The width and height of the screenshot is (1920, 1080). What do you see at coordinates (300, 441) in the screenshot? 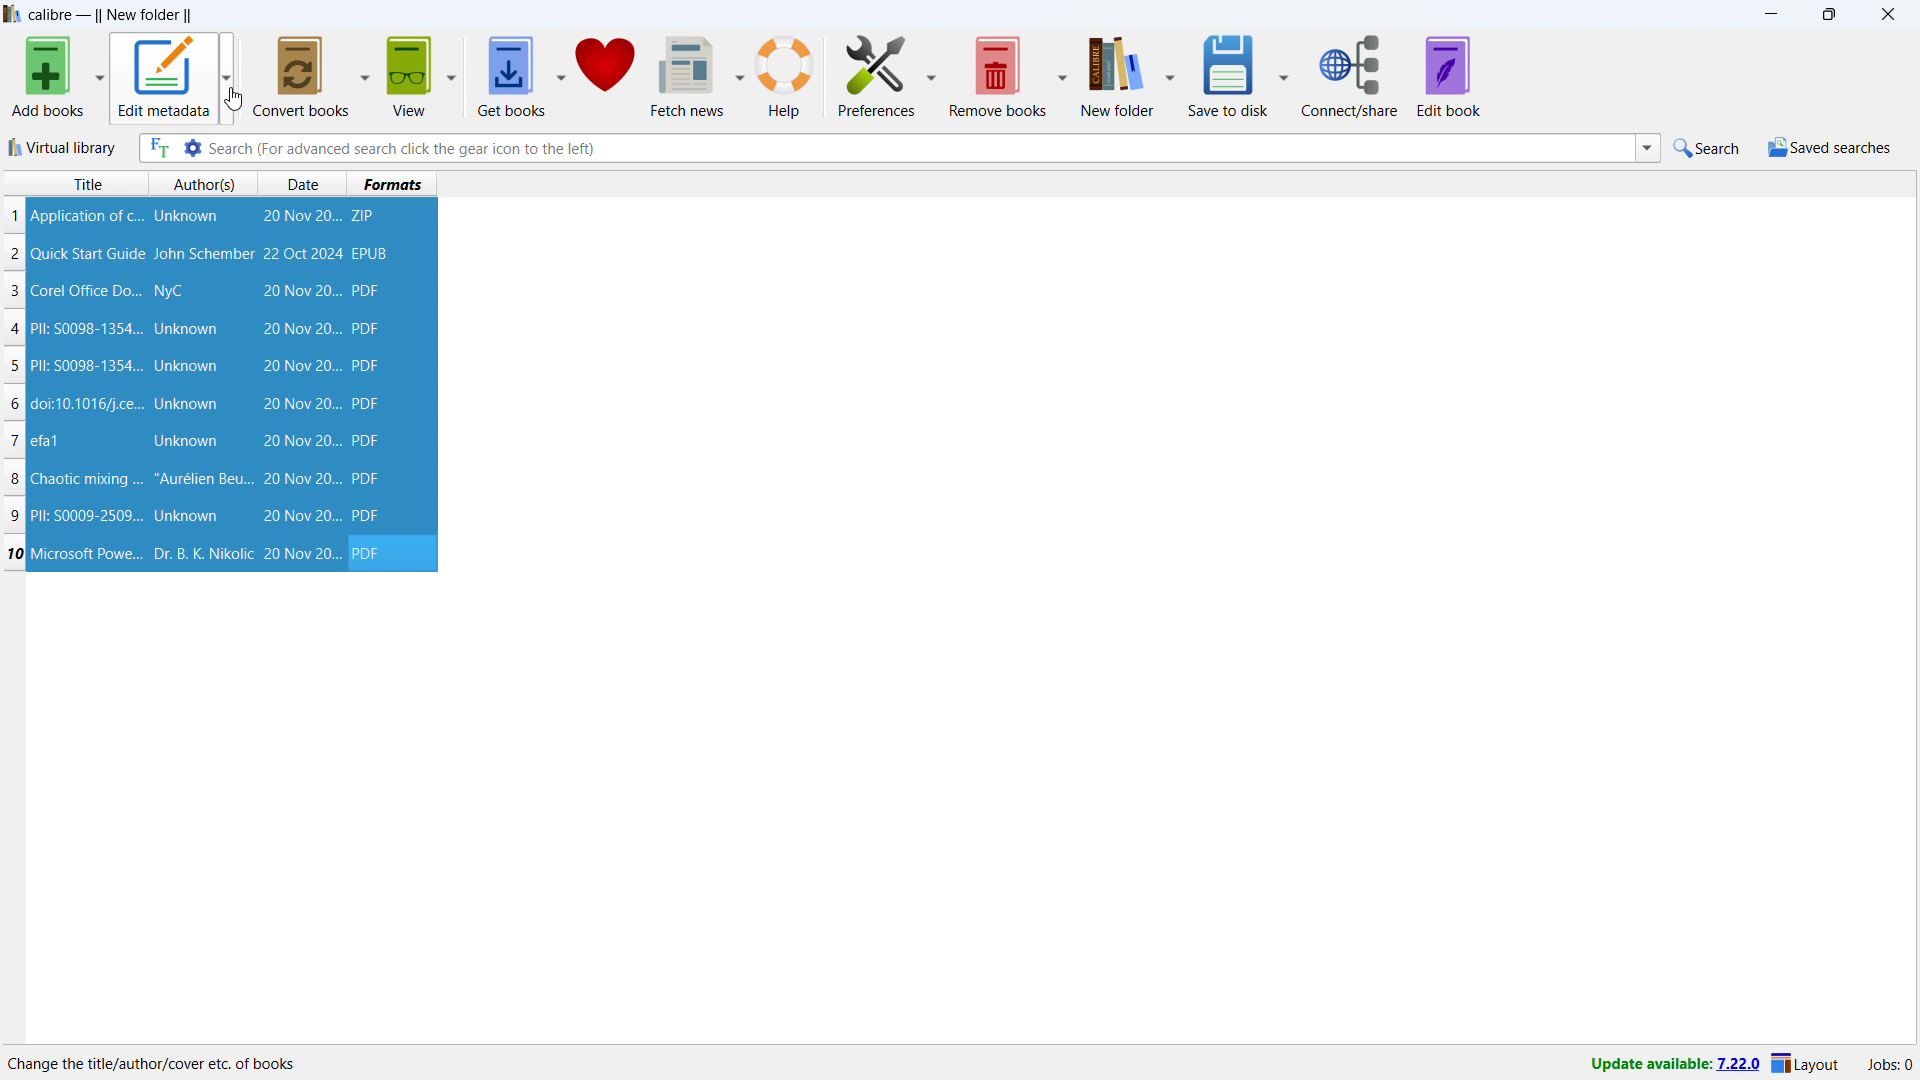
I see `20 Nov 20...` at bounding box center [300, 441].